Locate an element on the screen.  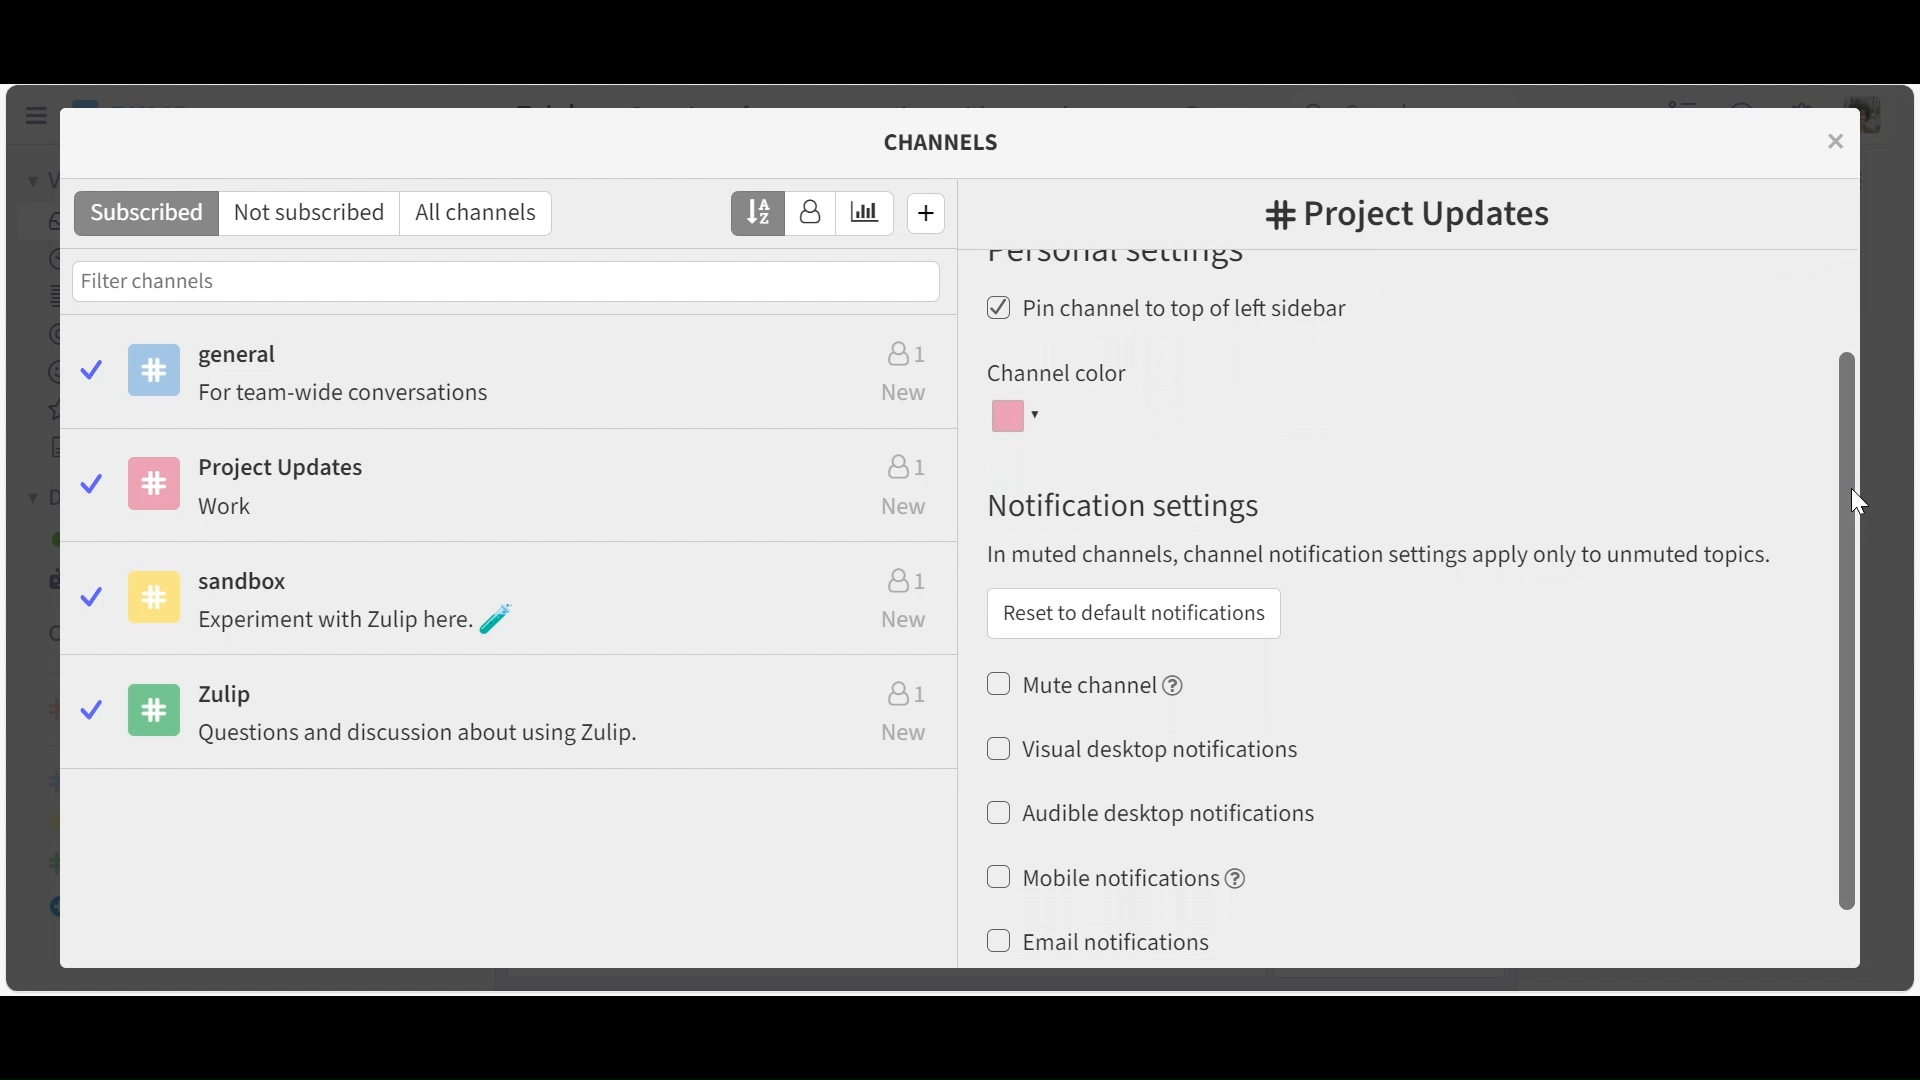
Channel color dropdown menu is located at coordinates (1019, 417).